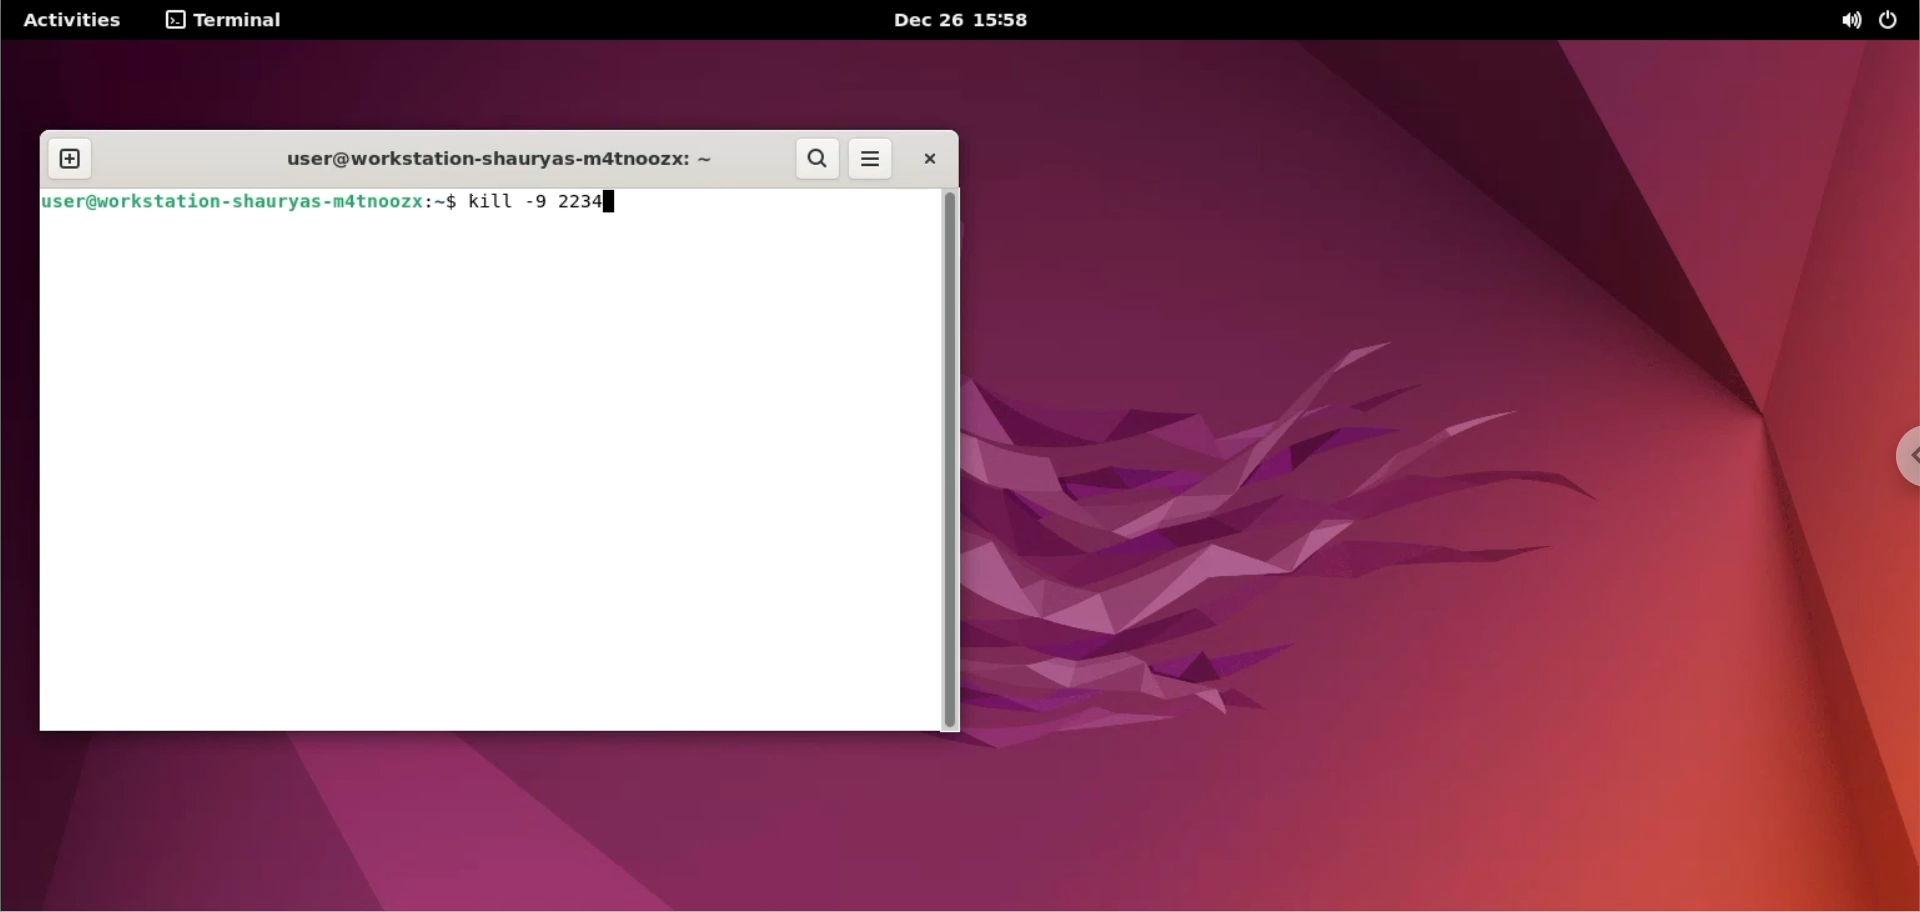 The height and width of the screenshot is (912, 1920). Describe the element at coordinates (819, 160) in the screenshot. I see `search` at that location.